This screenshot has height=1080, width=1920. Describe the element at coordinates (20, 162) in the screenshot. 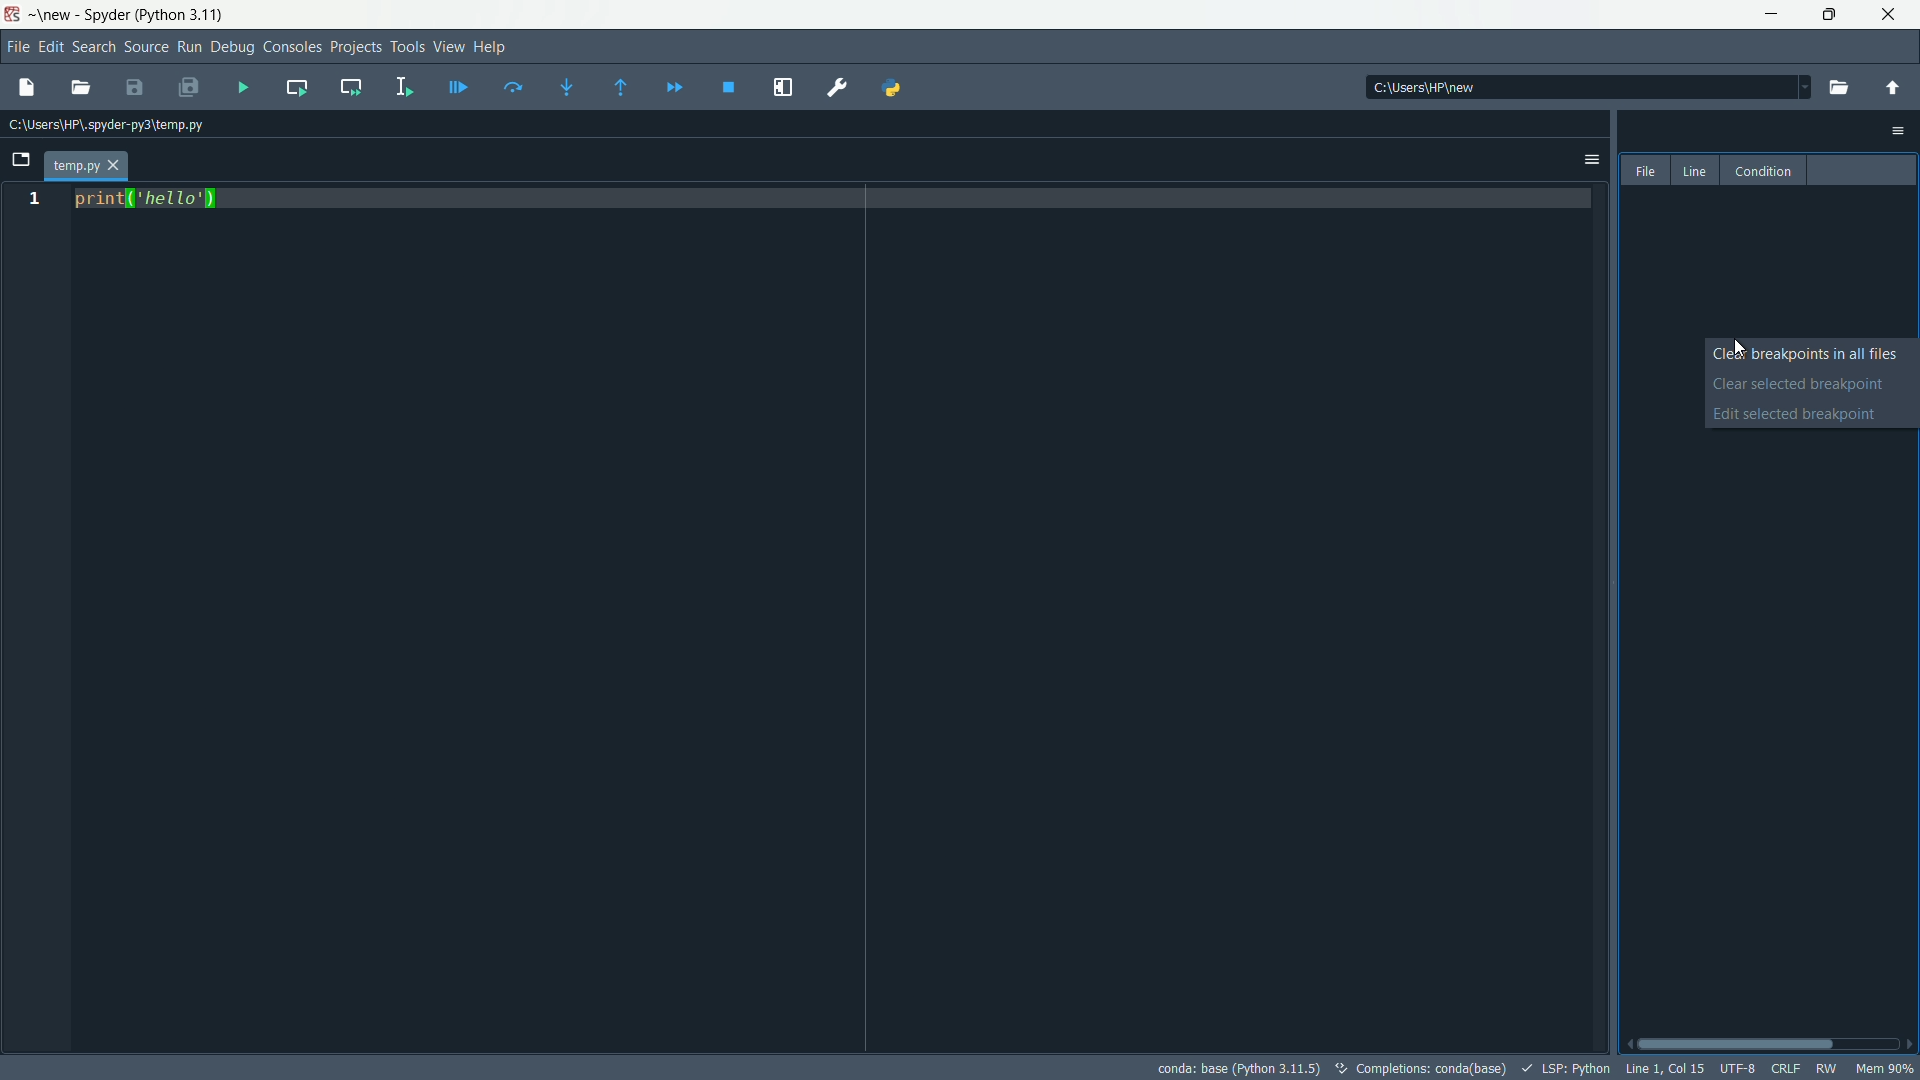

I see `browse tabs` at that location.